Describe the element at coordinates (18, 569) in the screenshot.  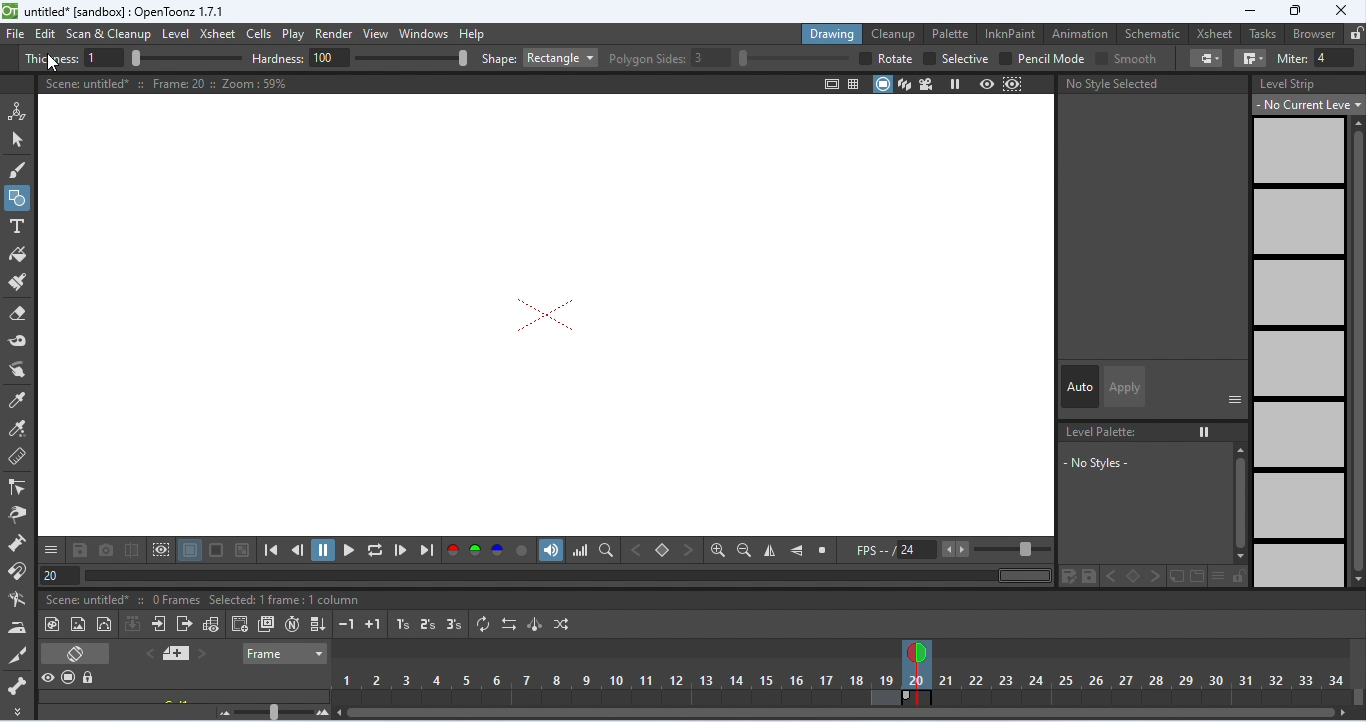
I see `magnet` at that location.